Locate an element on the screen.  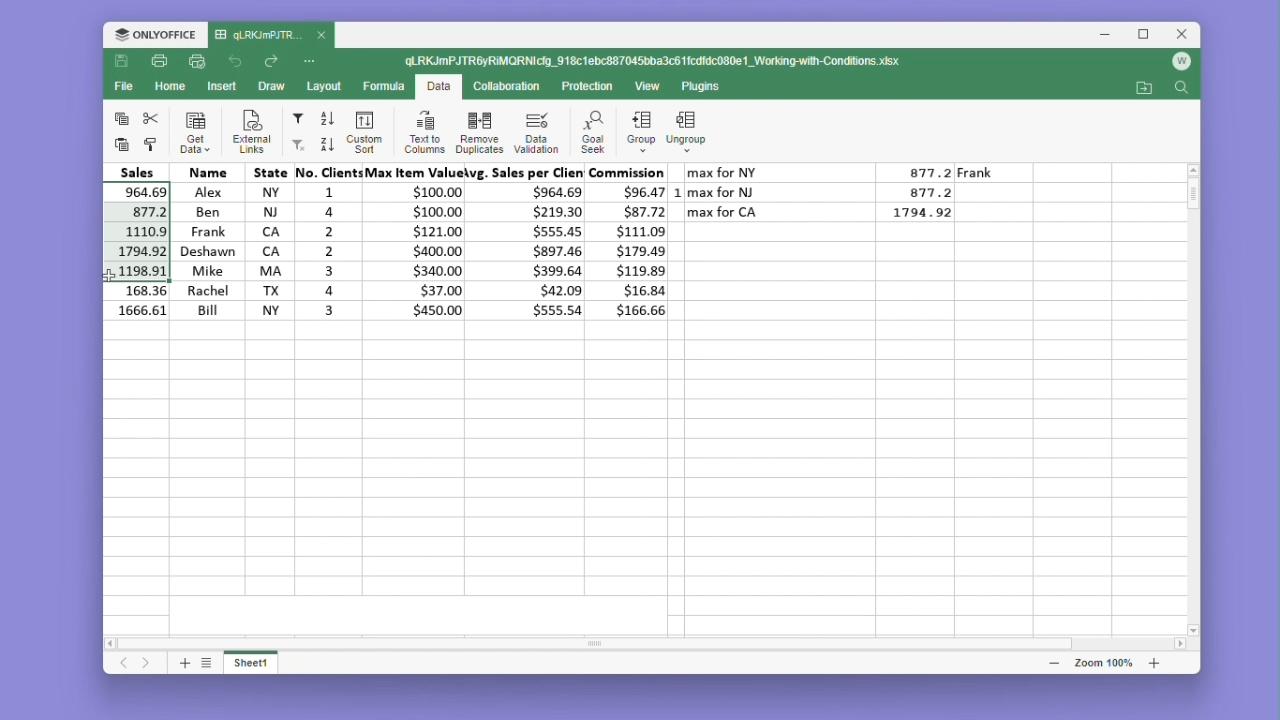
Collaboration is located at coordinates (504, 85).